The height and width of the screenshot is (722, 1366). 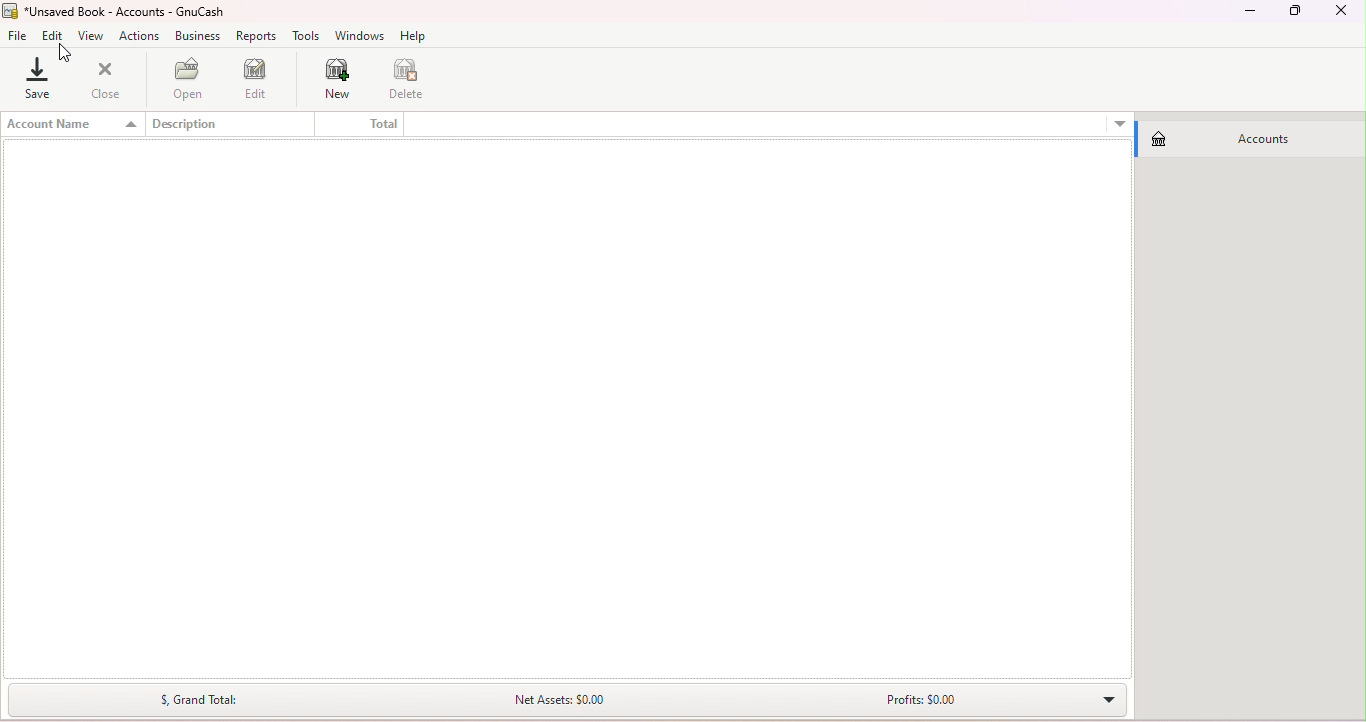 I want to click on Summary bar drop down, so click(x=565, y=697).